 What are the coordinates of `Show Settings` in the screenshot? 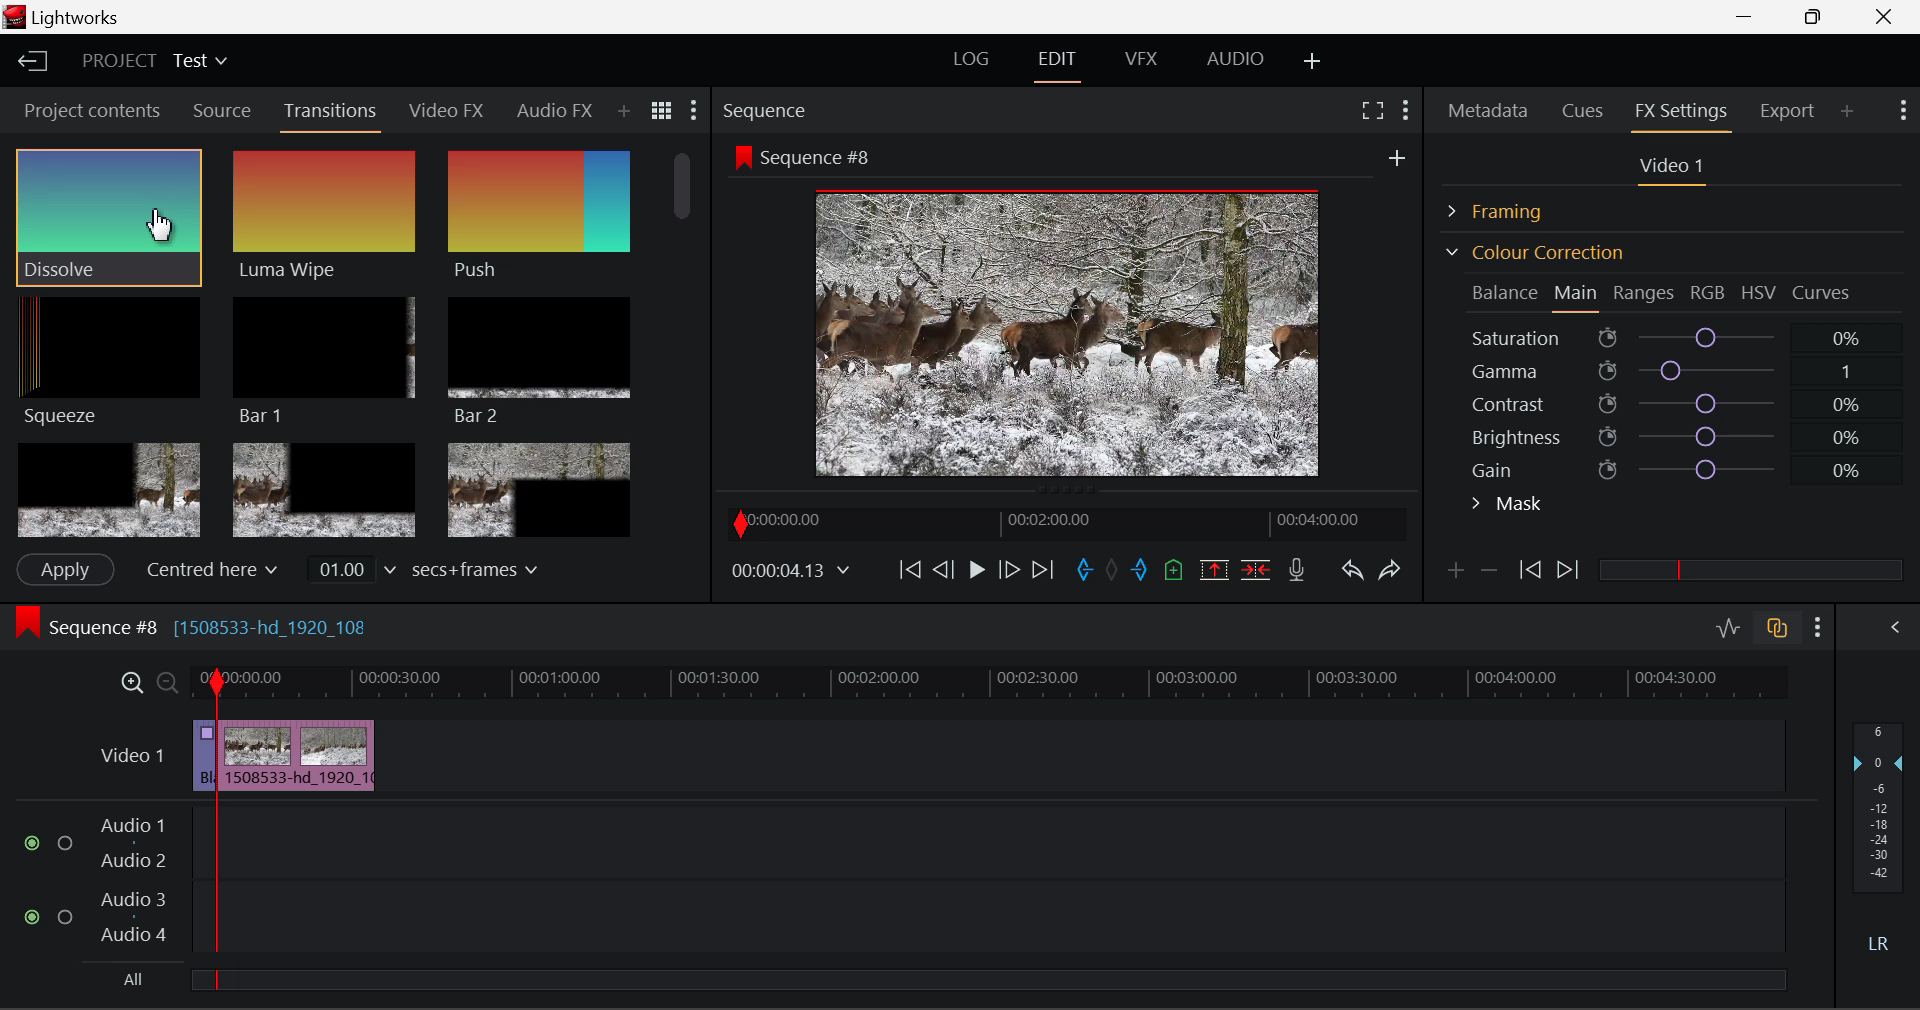 It's located at (1901, 108).